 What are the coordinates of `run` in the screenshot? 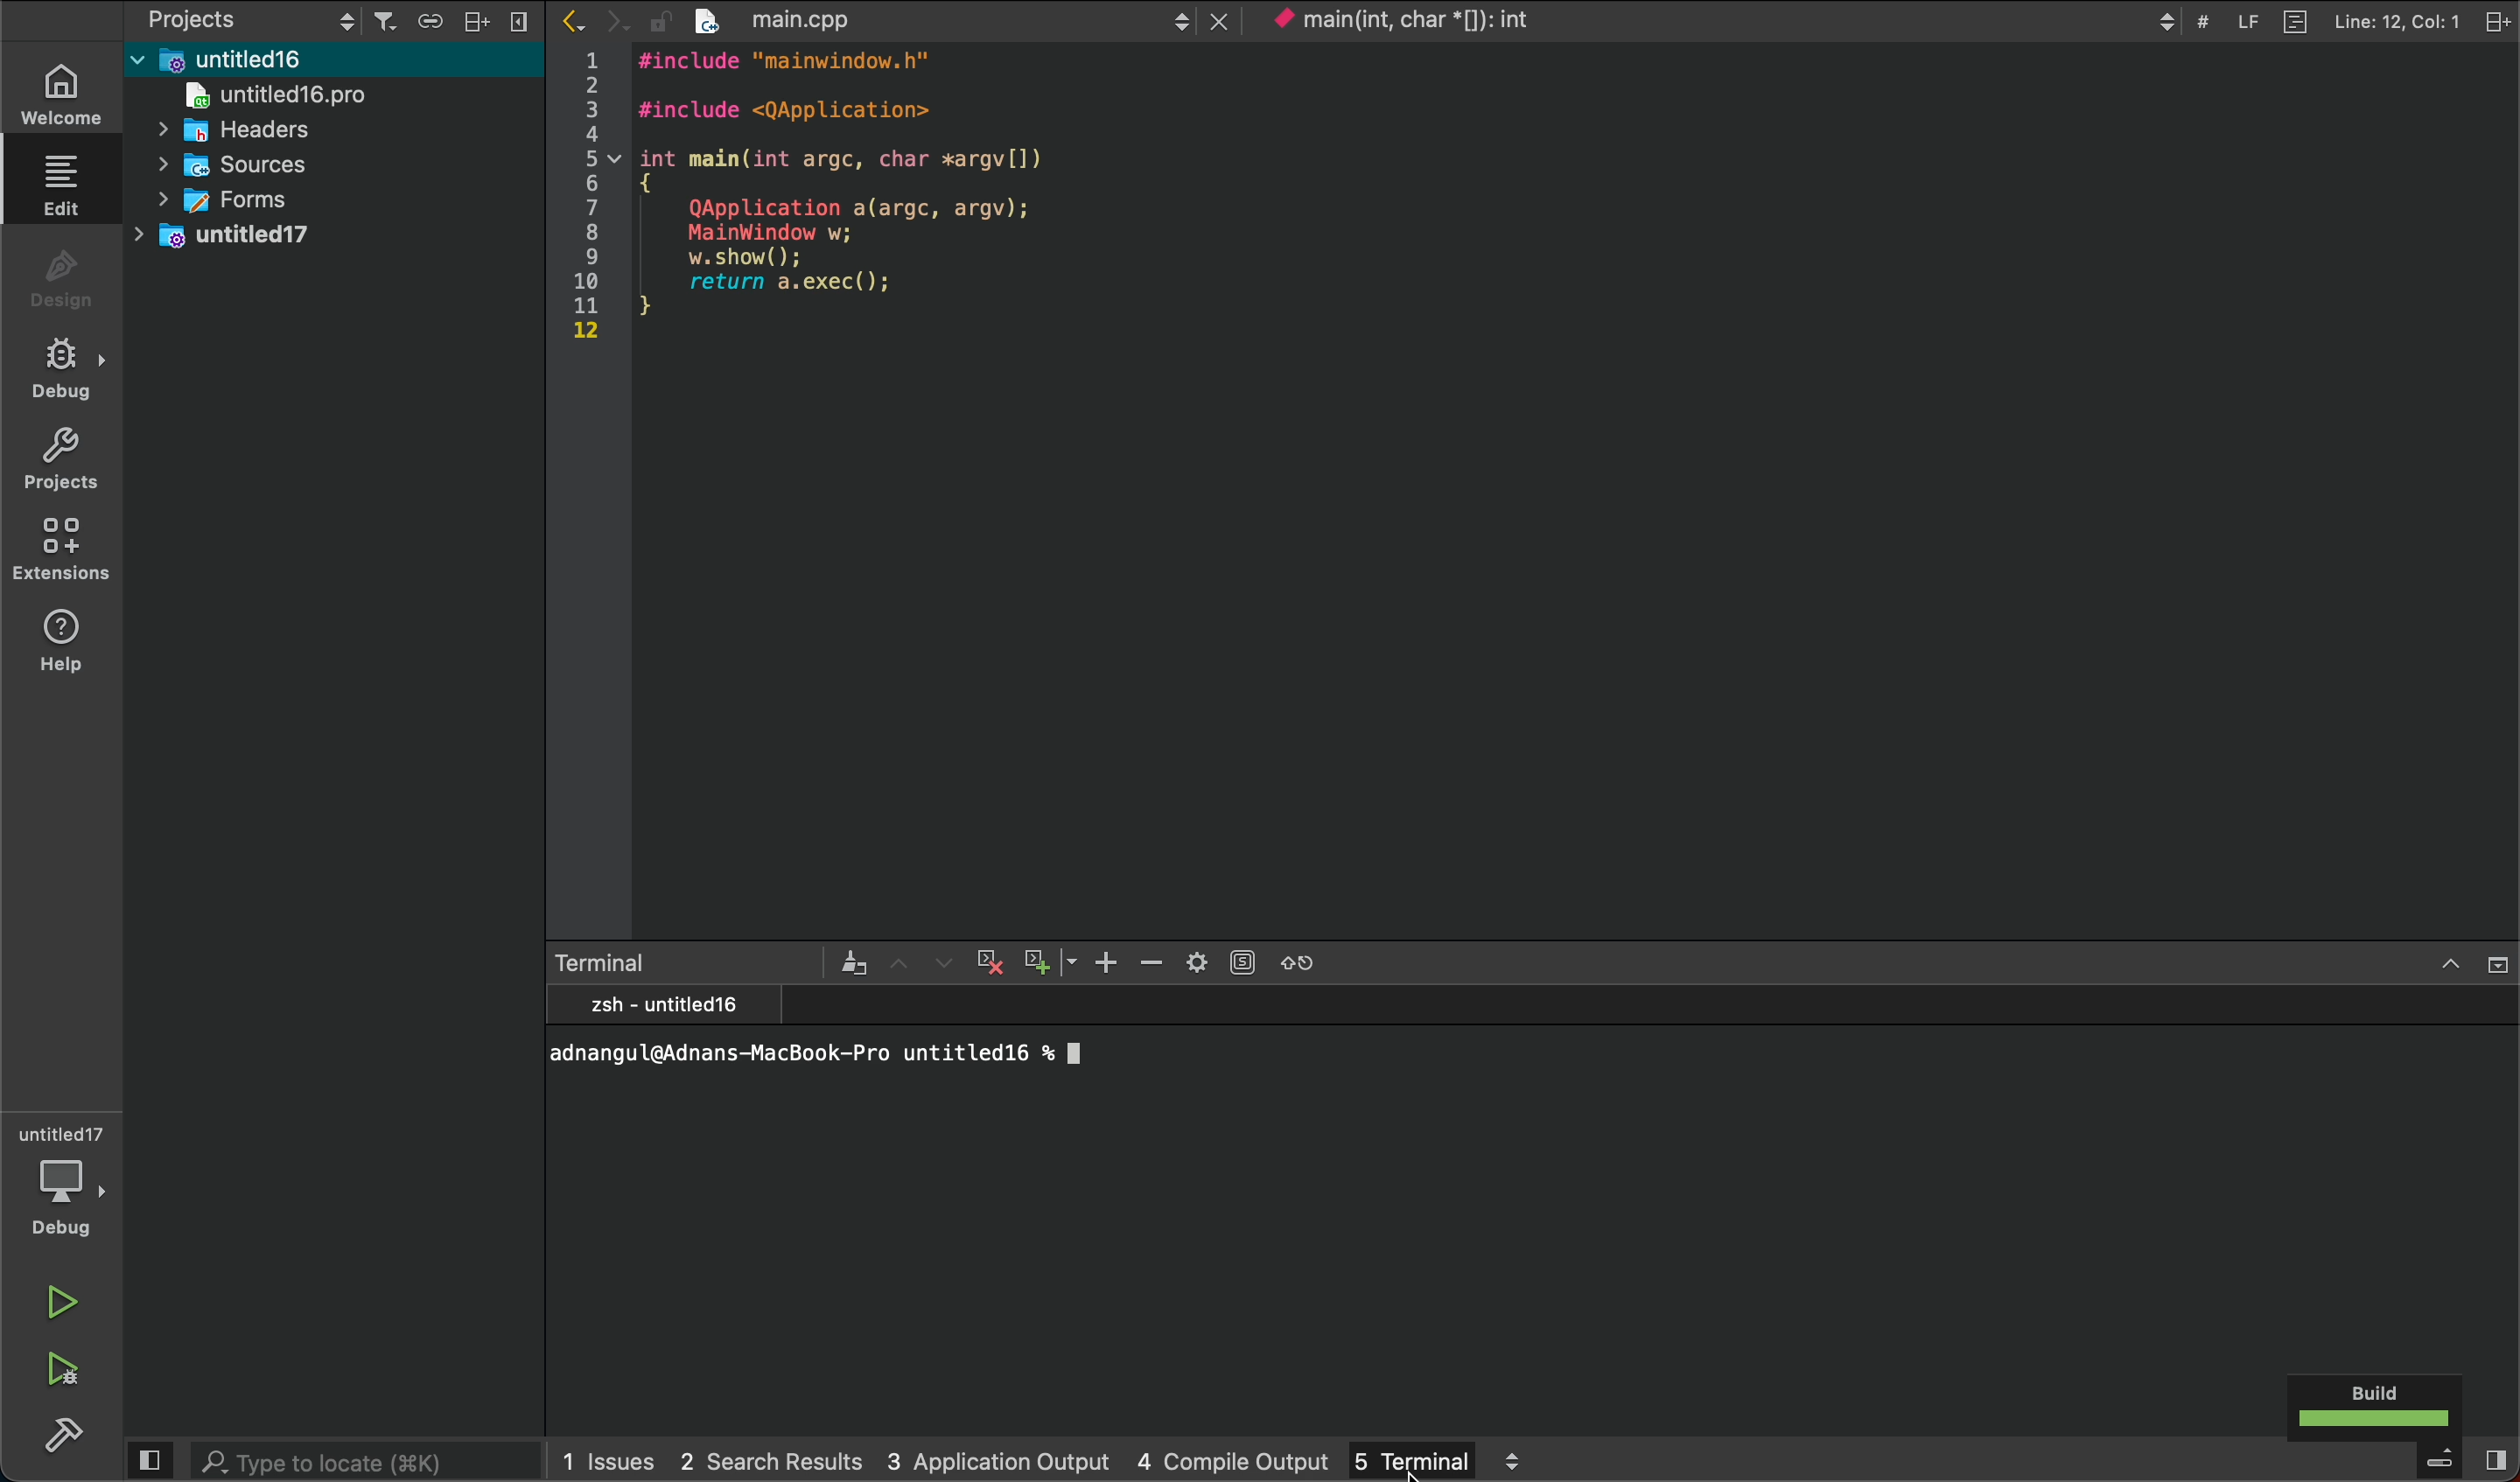 It's located at (60, 1300).